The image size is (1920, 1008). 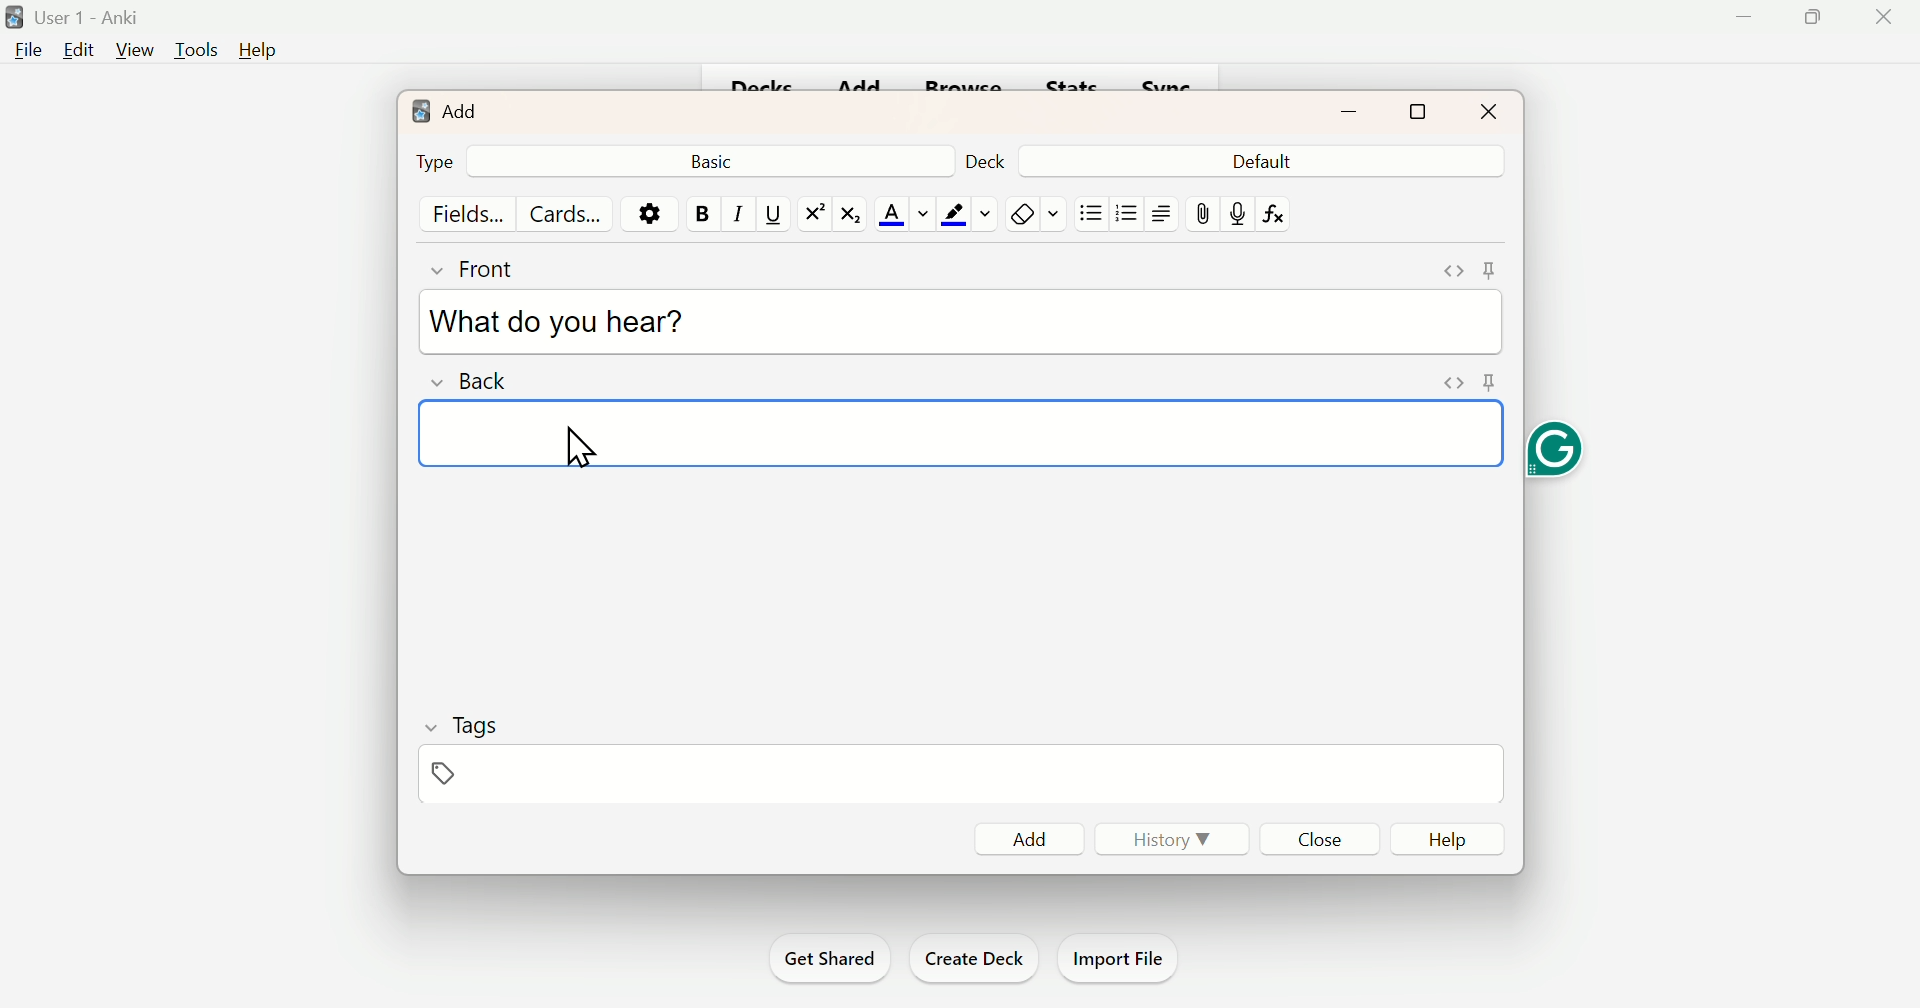 I want to click on pin, so click(x=1492, y=268).